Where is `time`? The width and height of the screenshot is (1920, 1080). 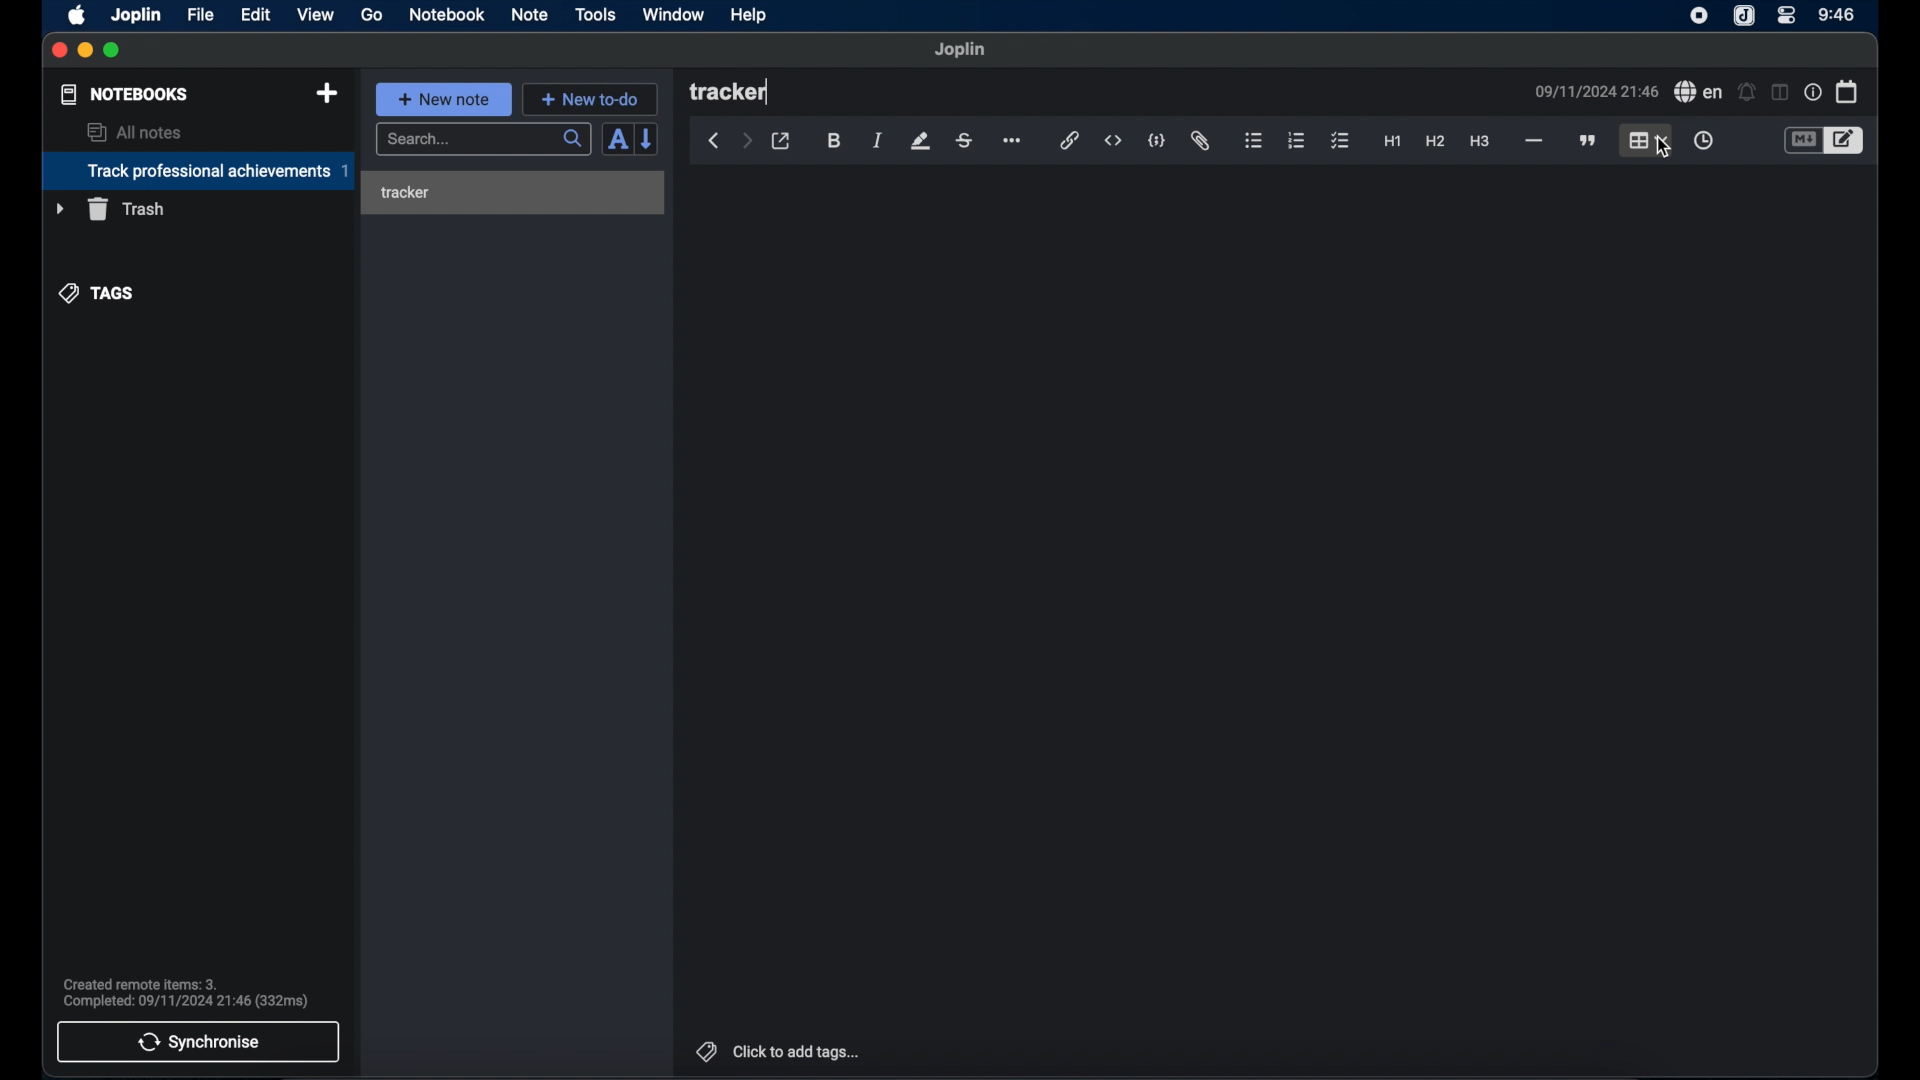
time is located at coordinates (1837, 14).